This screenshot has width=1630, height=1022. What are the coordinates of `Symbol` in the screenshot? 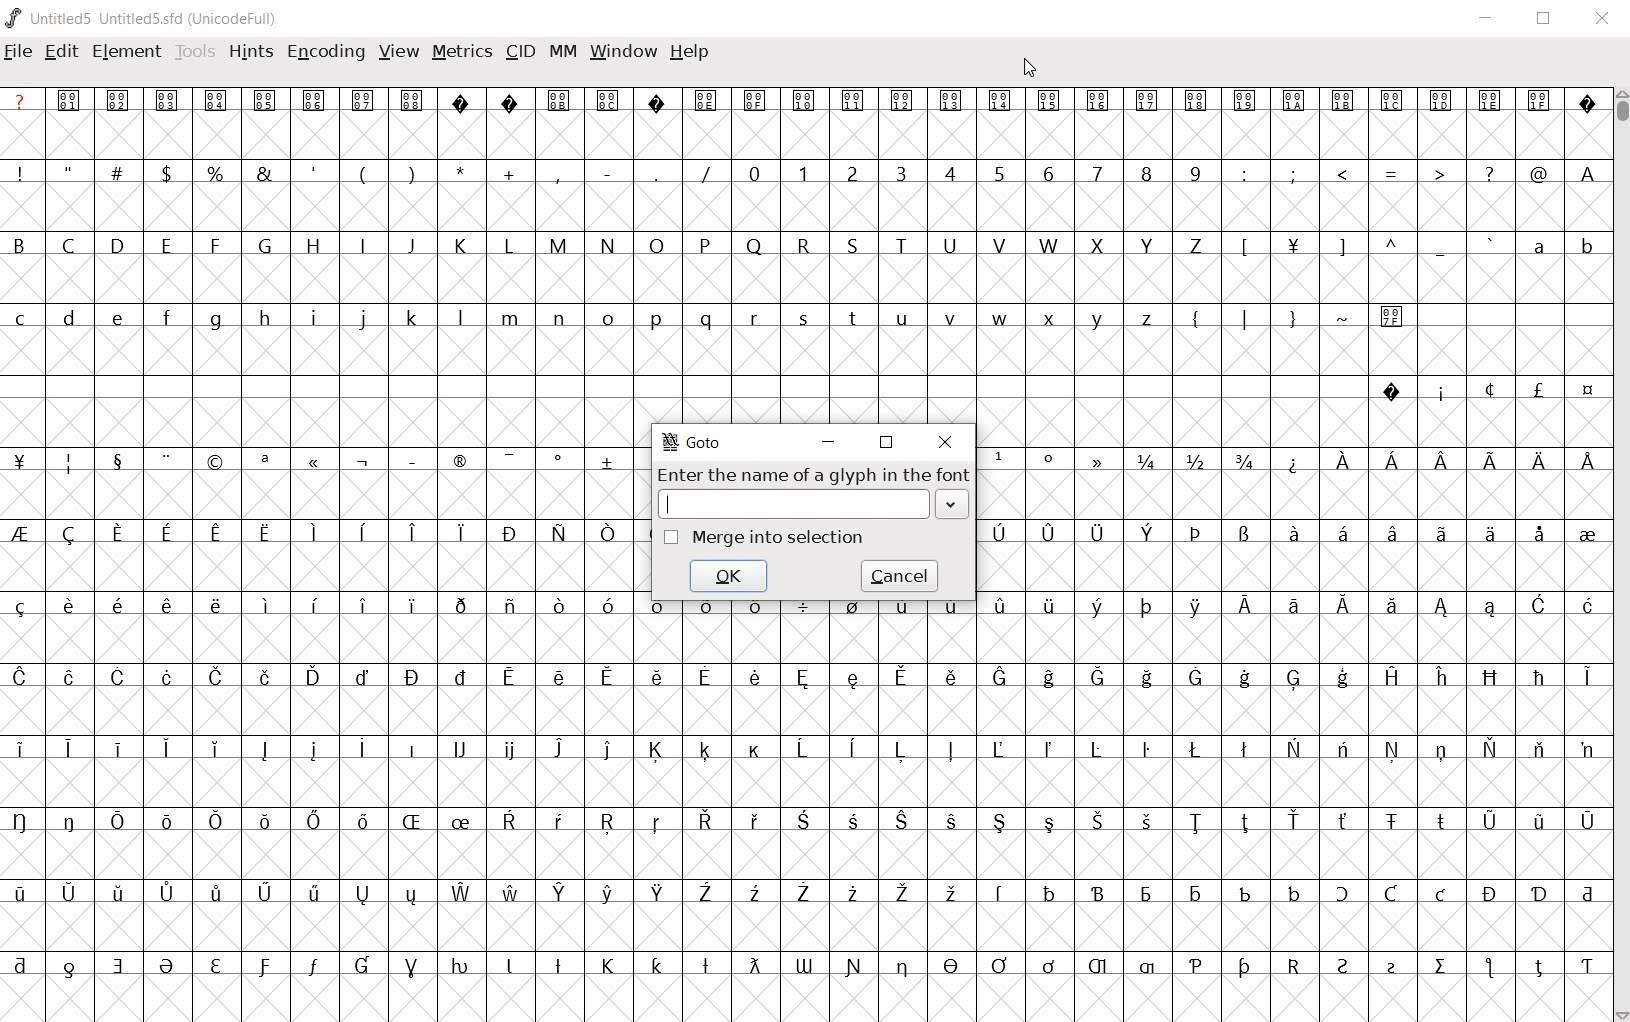 It's located at (902, 823).